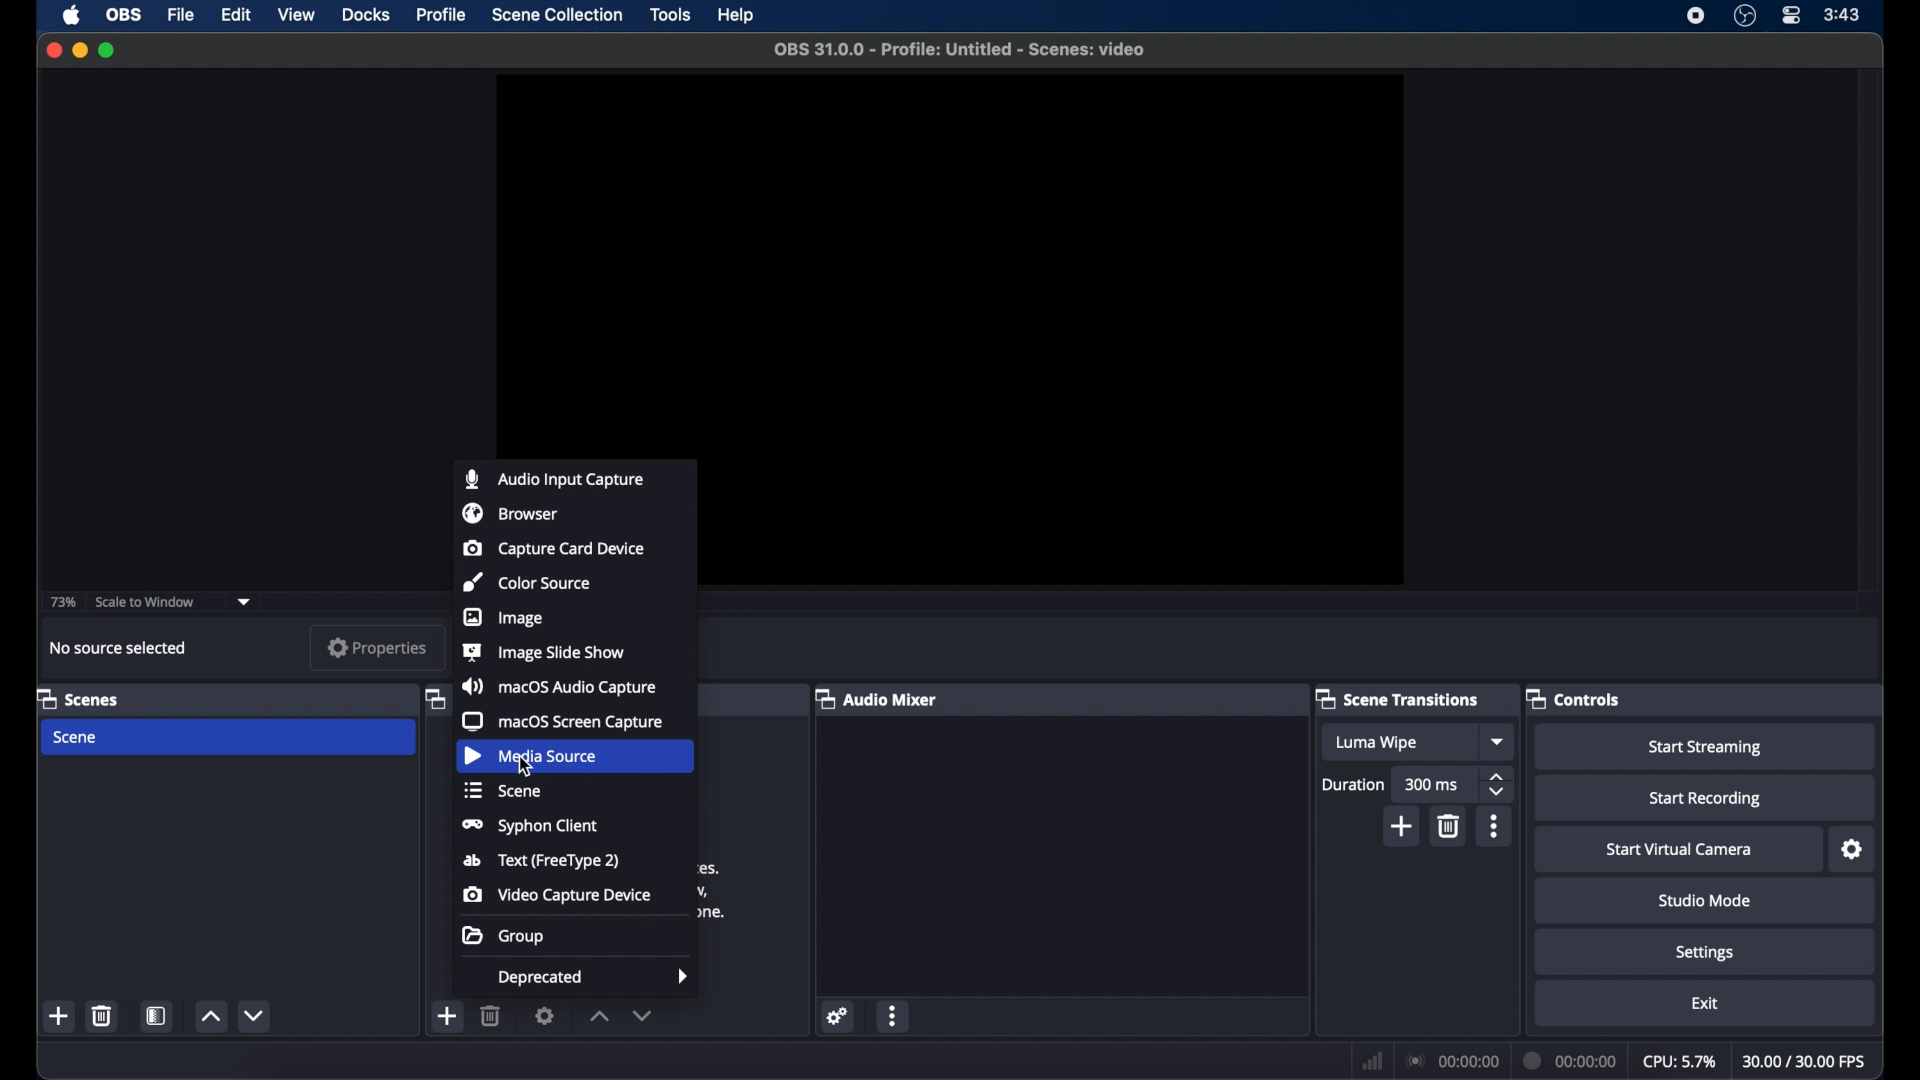  What do you see at coordinates (595, 978) in the screenshot?
I see `deprecated` at bounding box center [595, 978].